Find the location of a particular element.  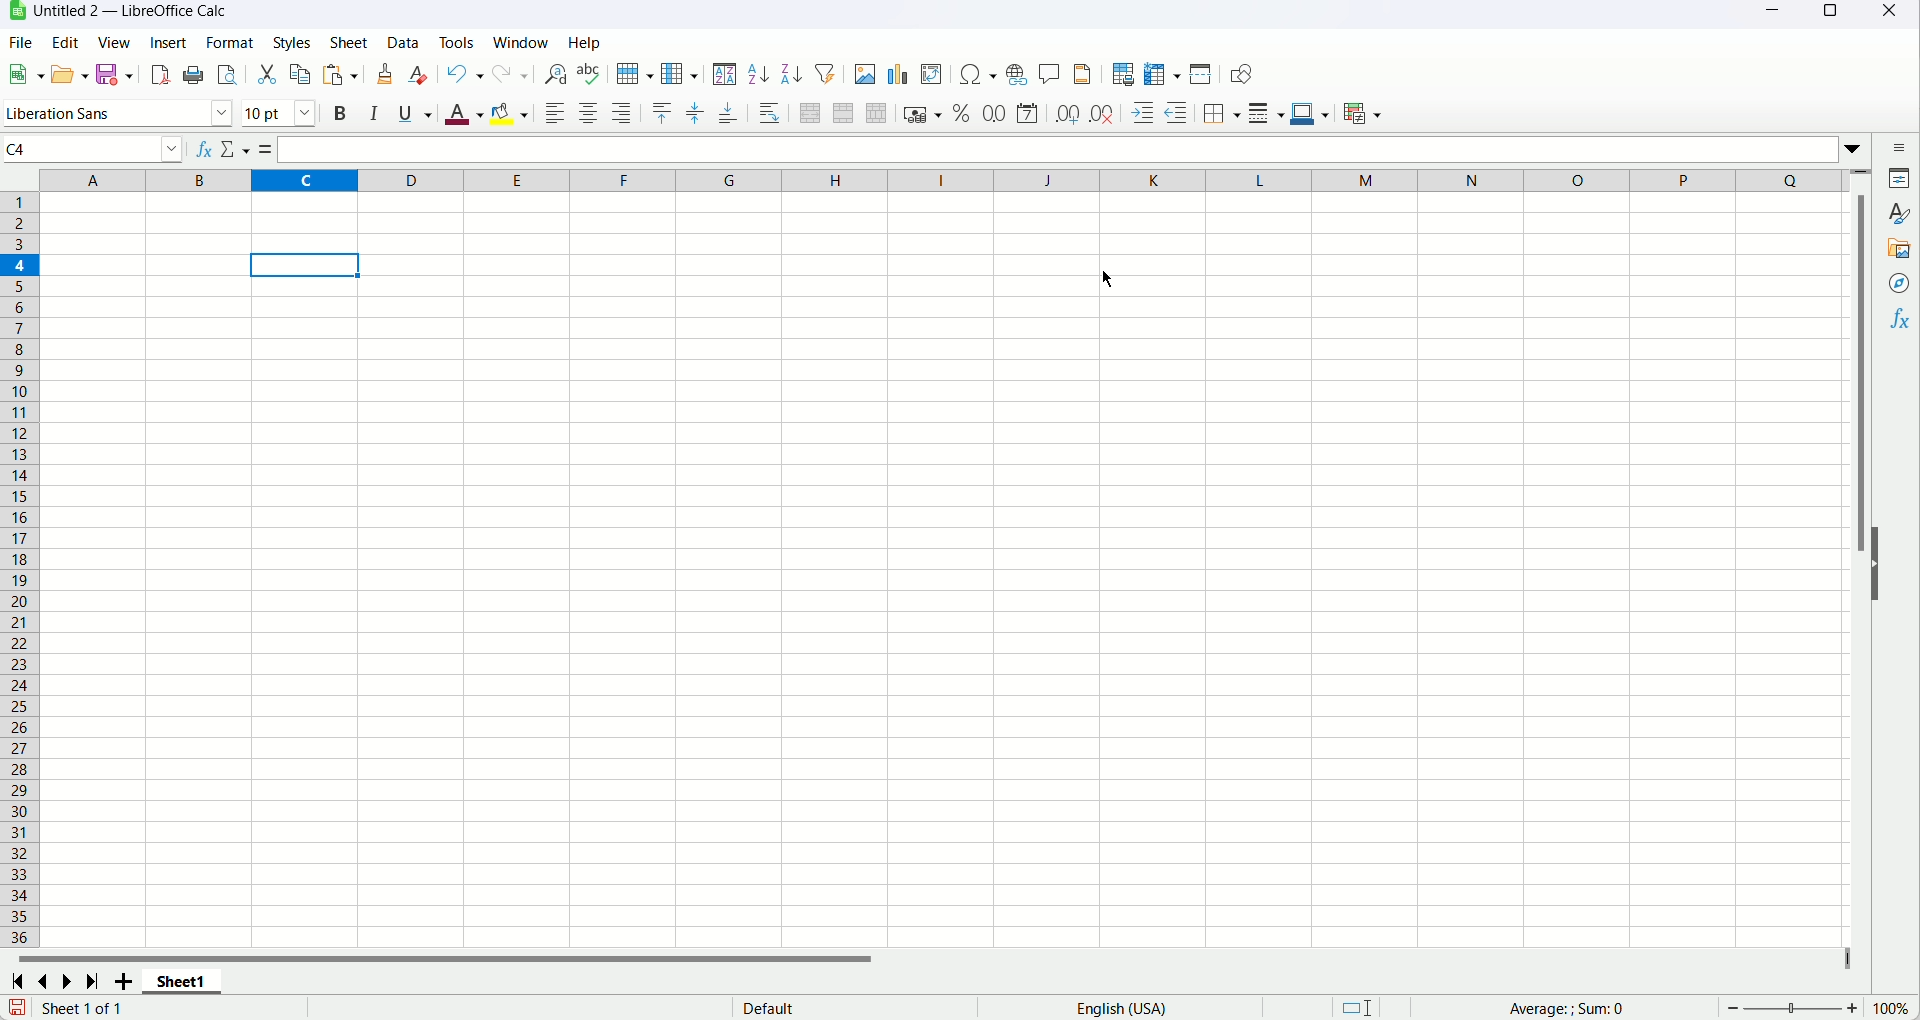

cursor is located at coordinates (1106, 278).